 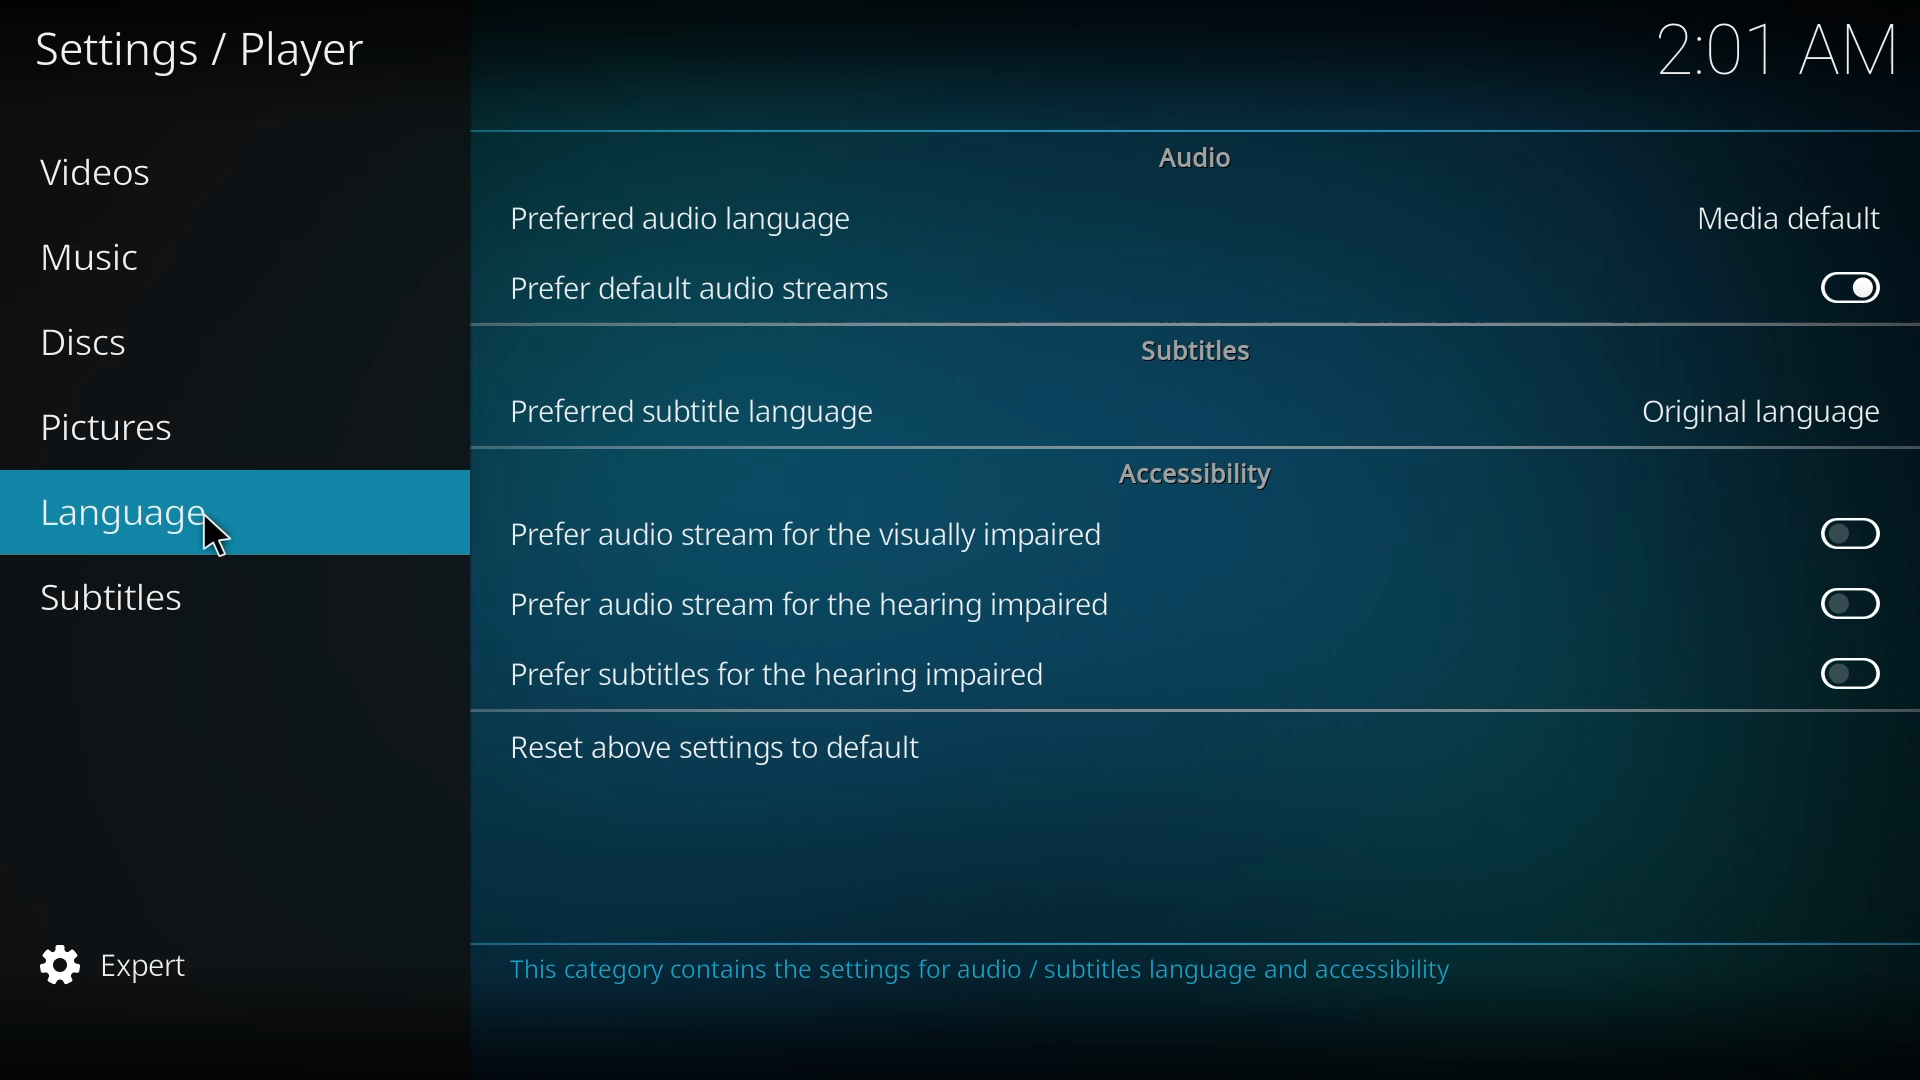 What do you see at coordinates (93, 170) in the screenshot?
I see `videos` at bounding box center [93, 170].